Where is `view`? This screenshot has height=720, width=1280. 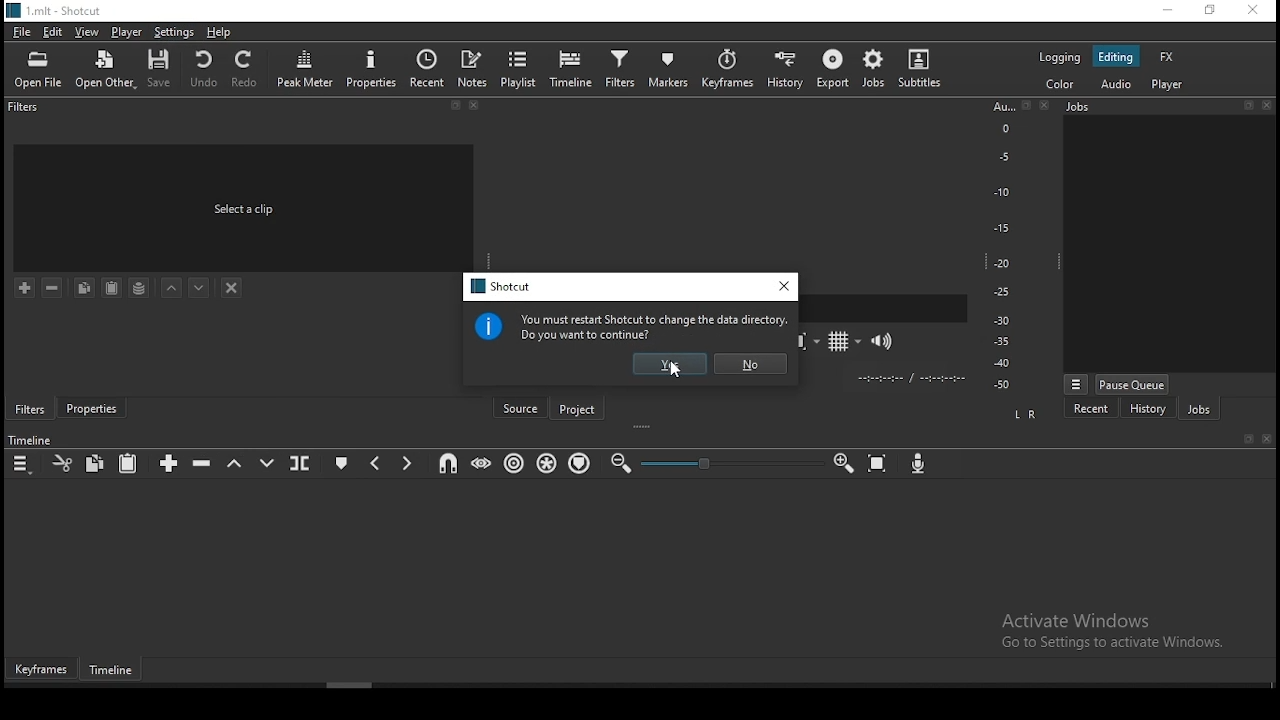
view is located at coordinates (89, 33).